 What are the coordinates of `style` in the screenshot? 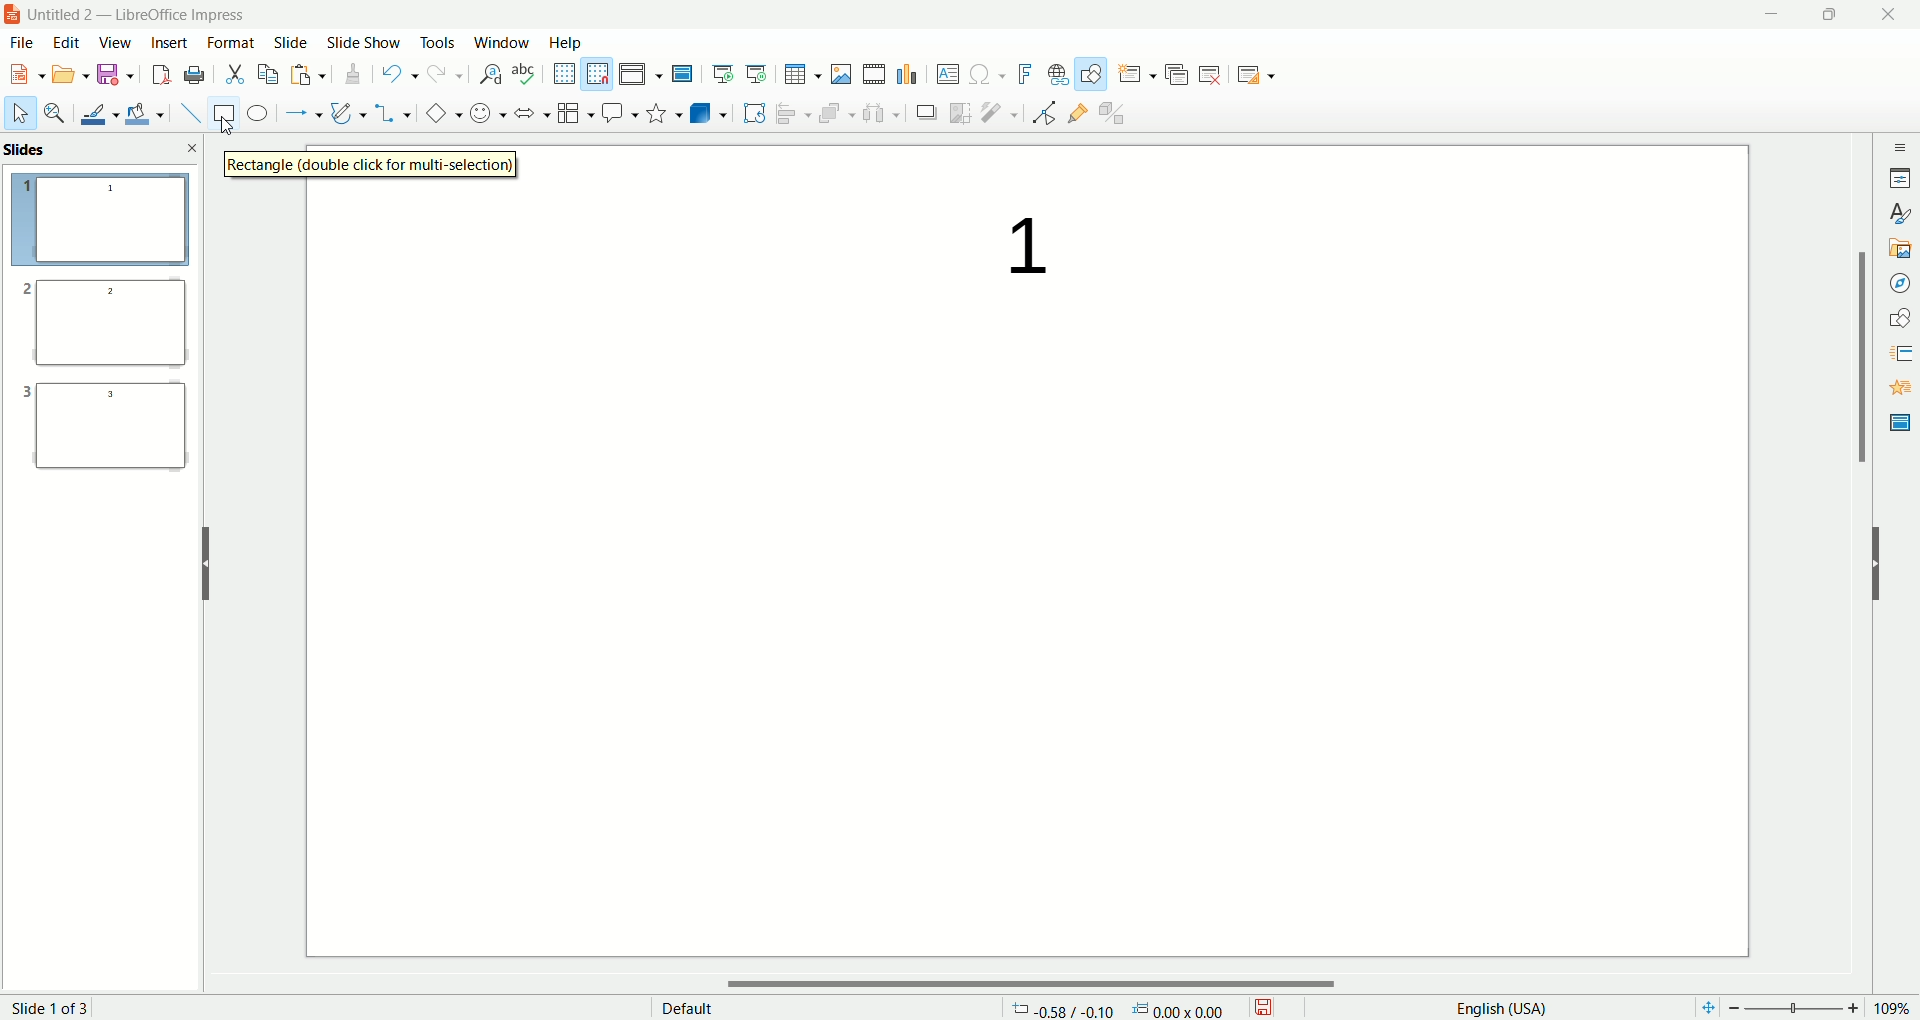 It's located at (1898, 214).